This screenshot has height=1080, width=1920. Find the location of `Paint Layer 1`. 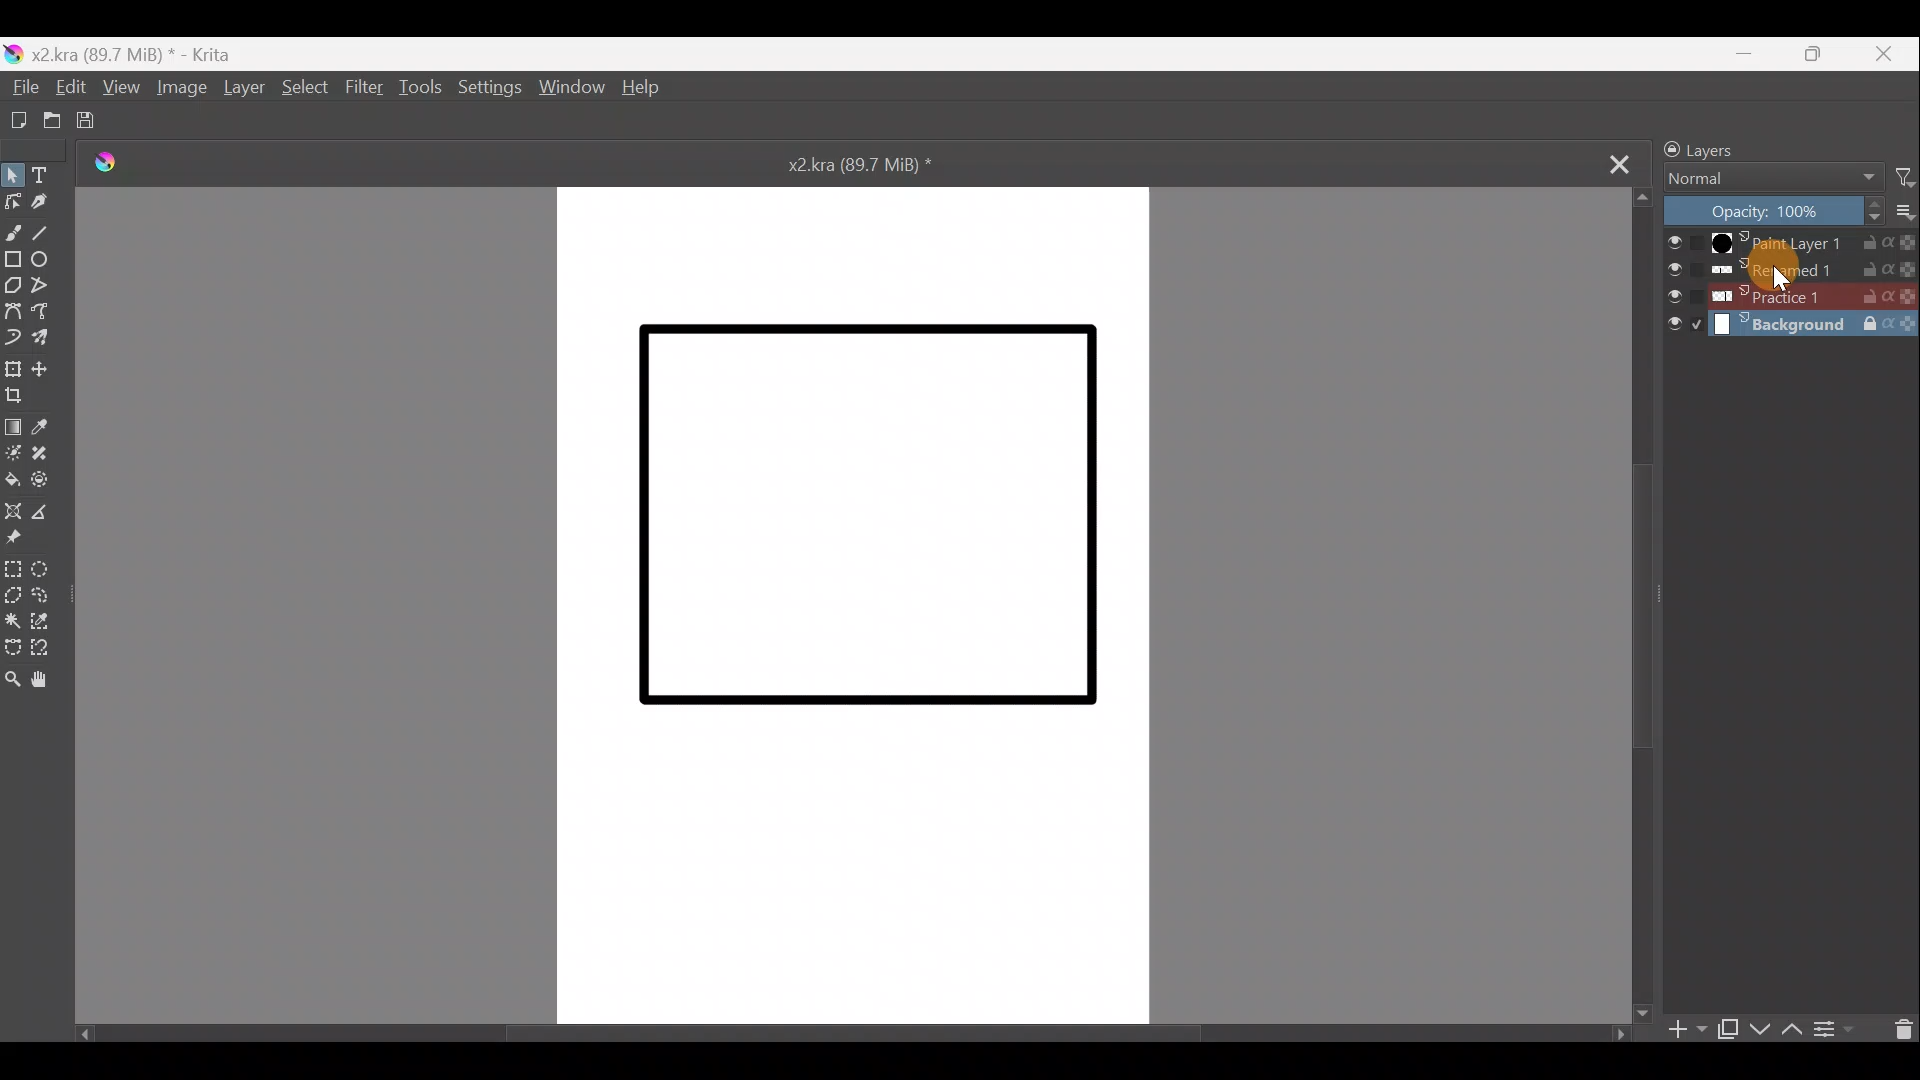

Paint Layer 1 is located at coordinates (1787, 243).